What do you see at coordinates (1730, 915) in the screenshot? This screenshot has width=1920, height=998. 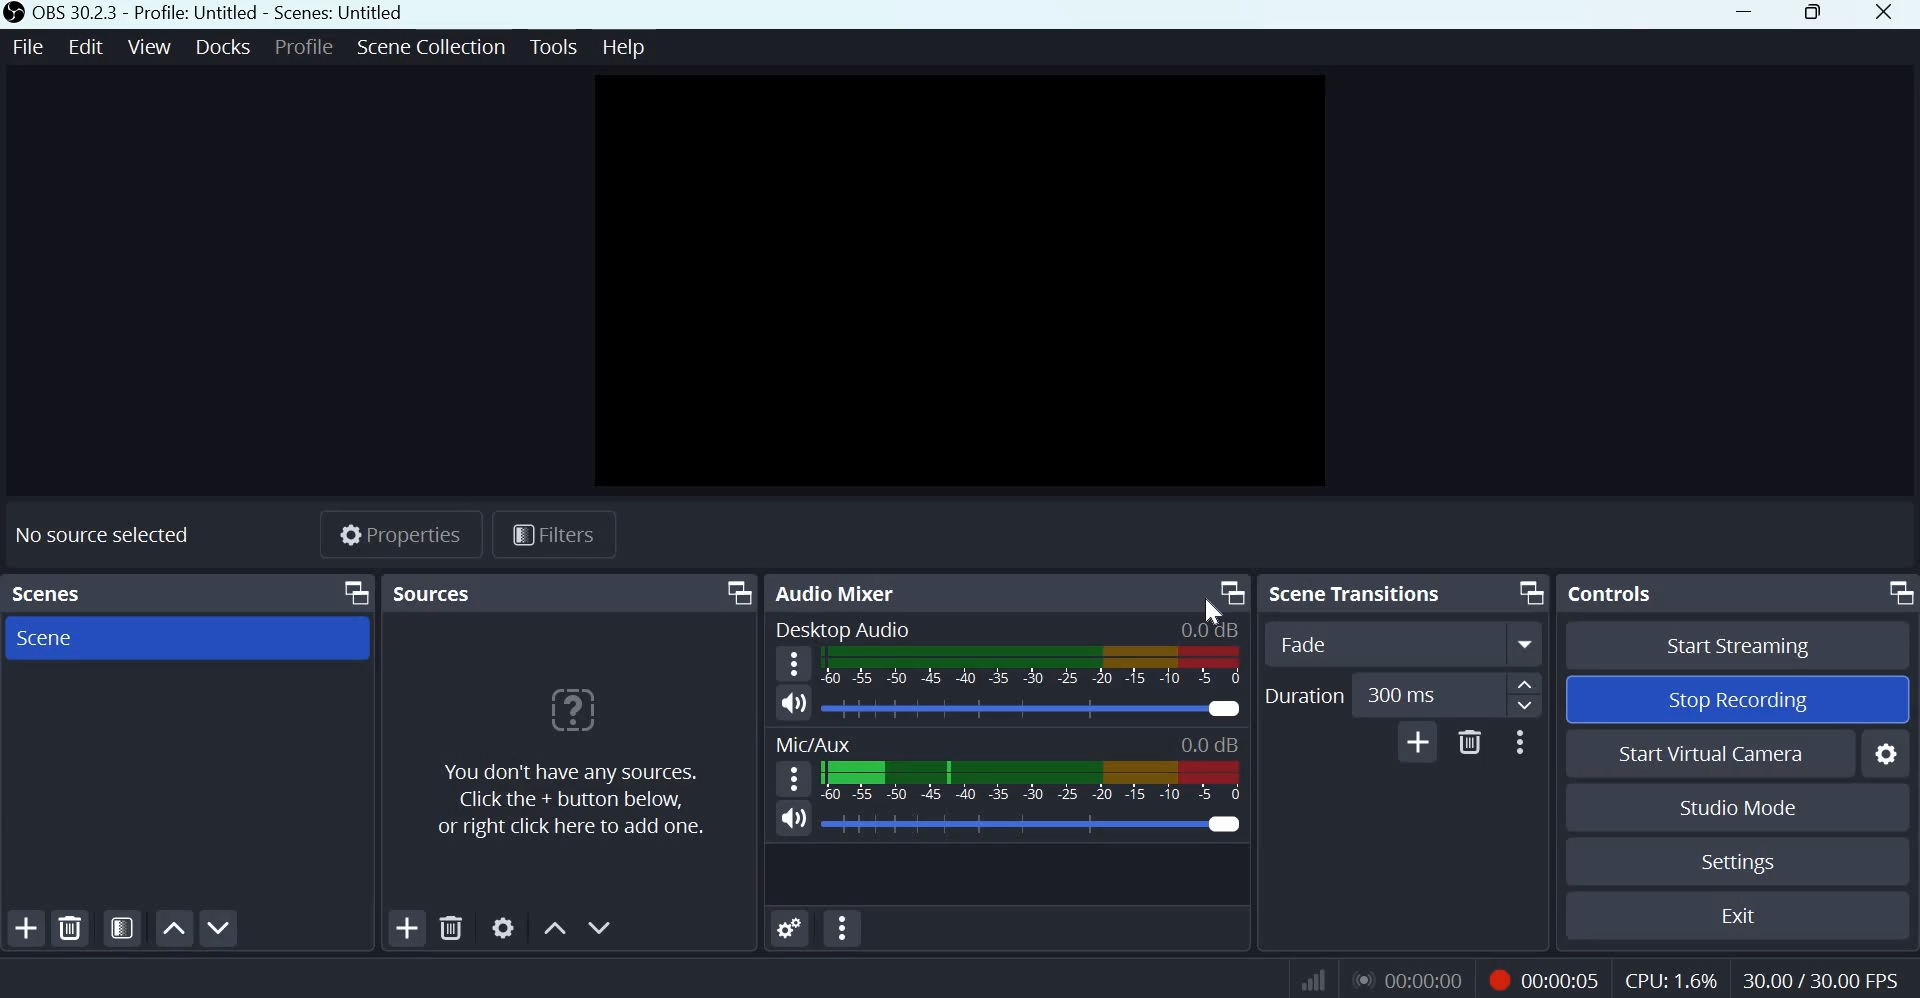 I see `Exit` at bounding box center [1730, 915].